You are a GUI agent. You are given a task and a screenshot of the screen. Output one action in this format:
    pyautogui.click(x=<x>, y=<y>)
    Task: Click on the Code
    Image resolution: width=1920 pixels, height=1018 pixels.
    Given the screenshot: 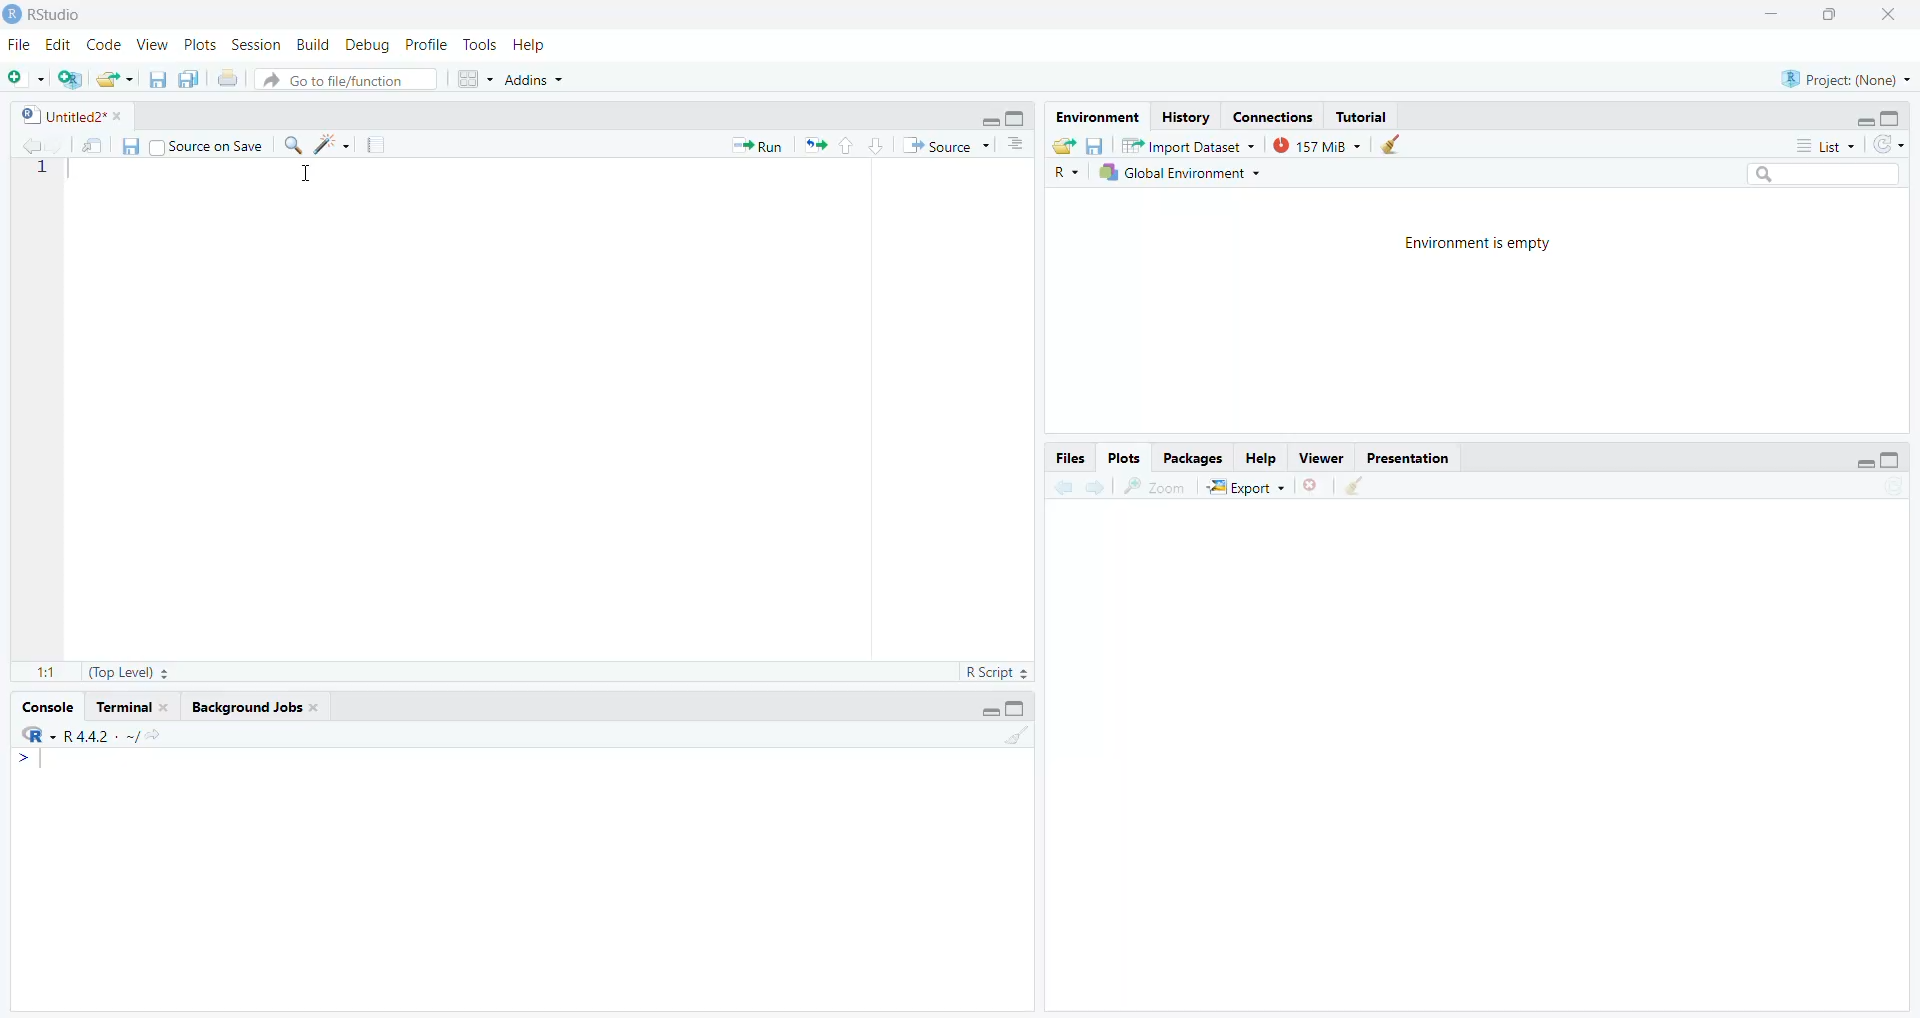 What is the action you would take?
    pyautogui.click(x=102, y=42)
    